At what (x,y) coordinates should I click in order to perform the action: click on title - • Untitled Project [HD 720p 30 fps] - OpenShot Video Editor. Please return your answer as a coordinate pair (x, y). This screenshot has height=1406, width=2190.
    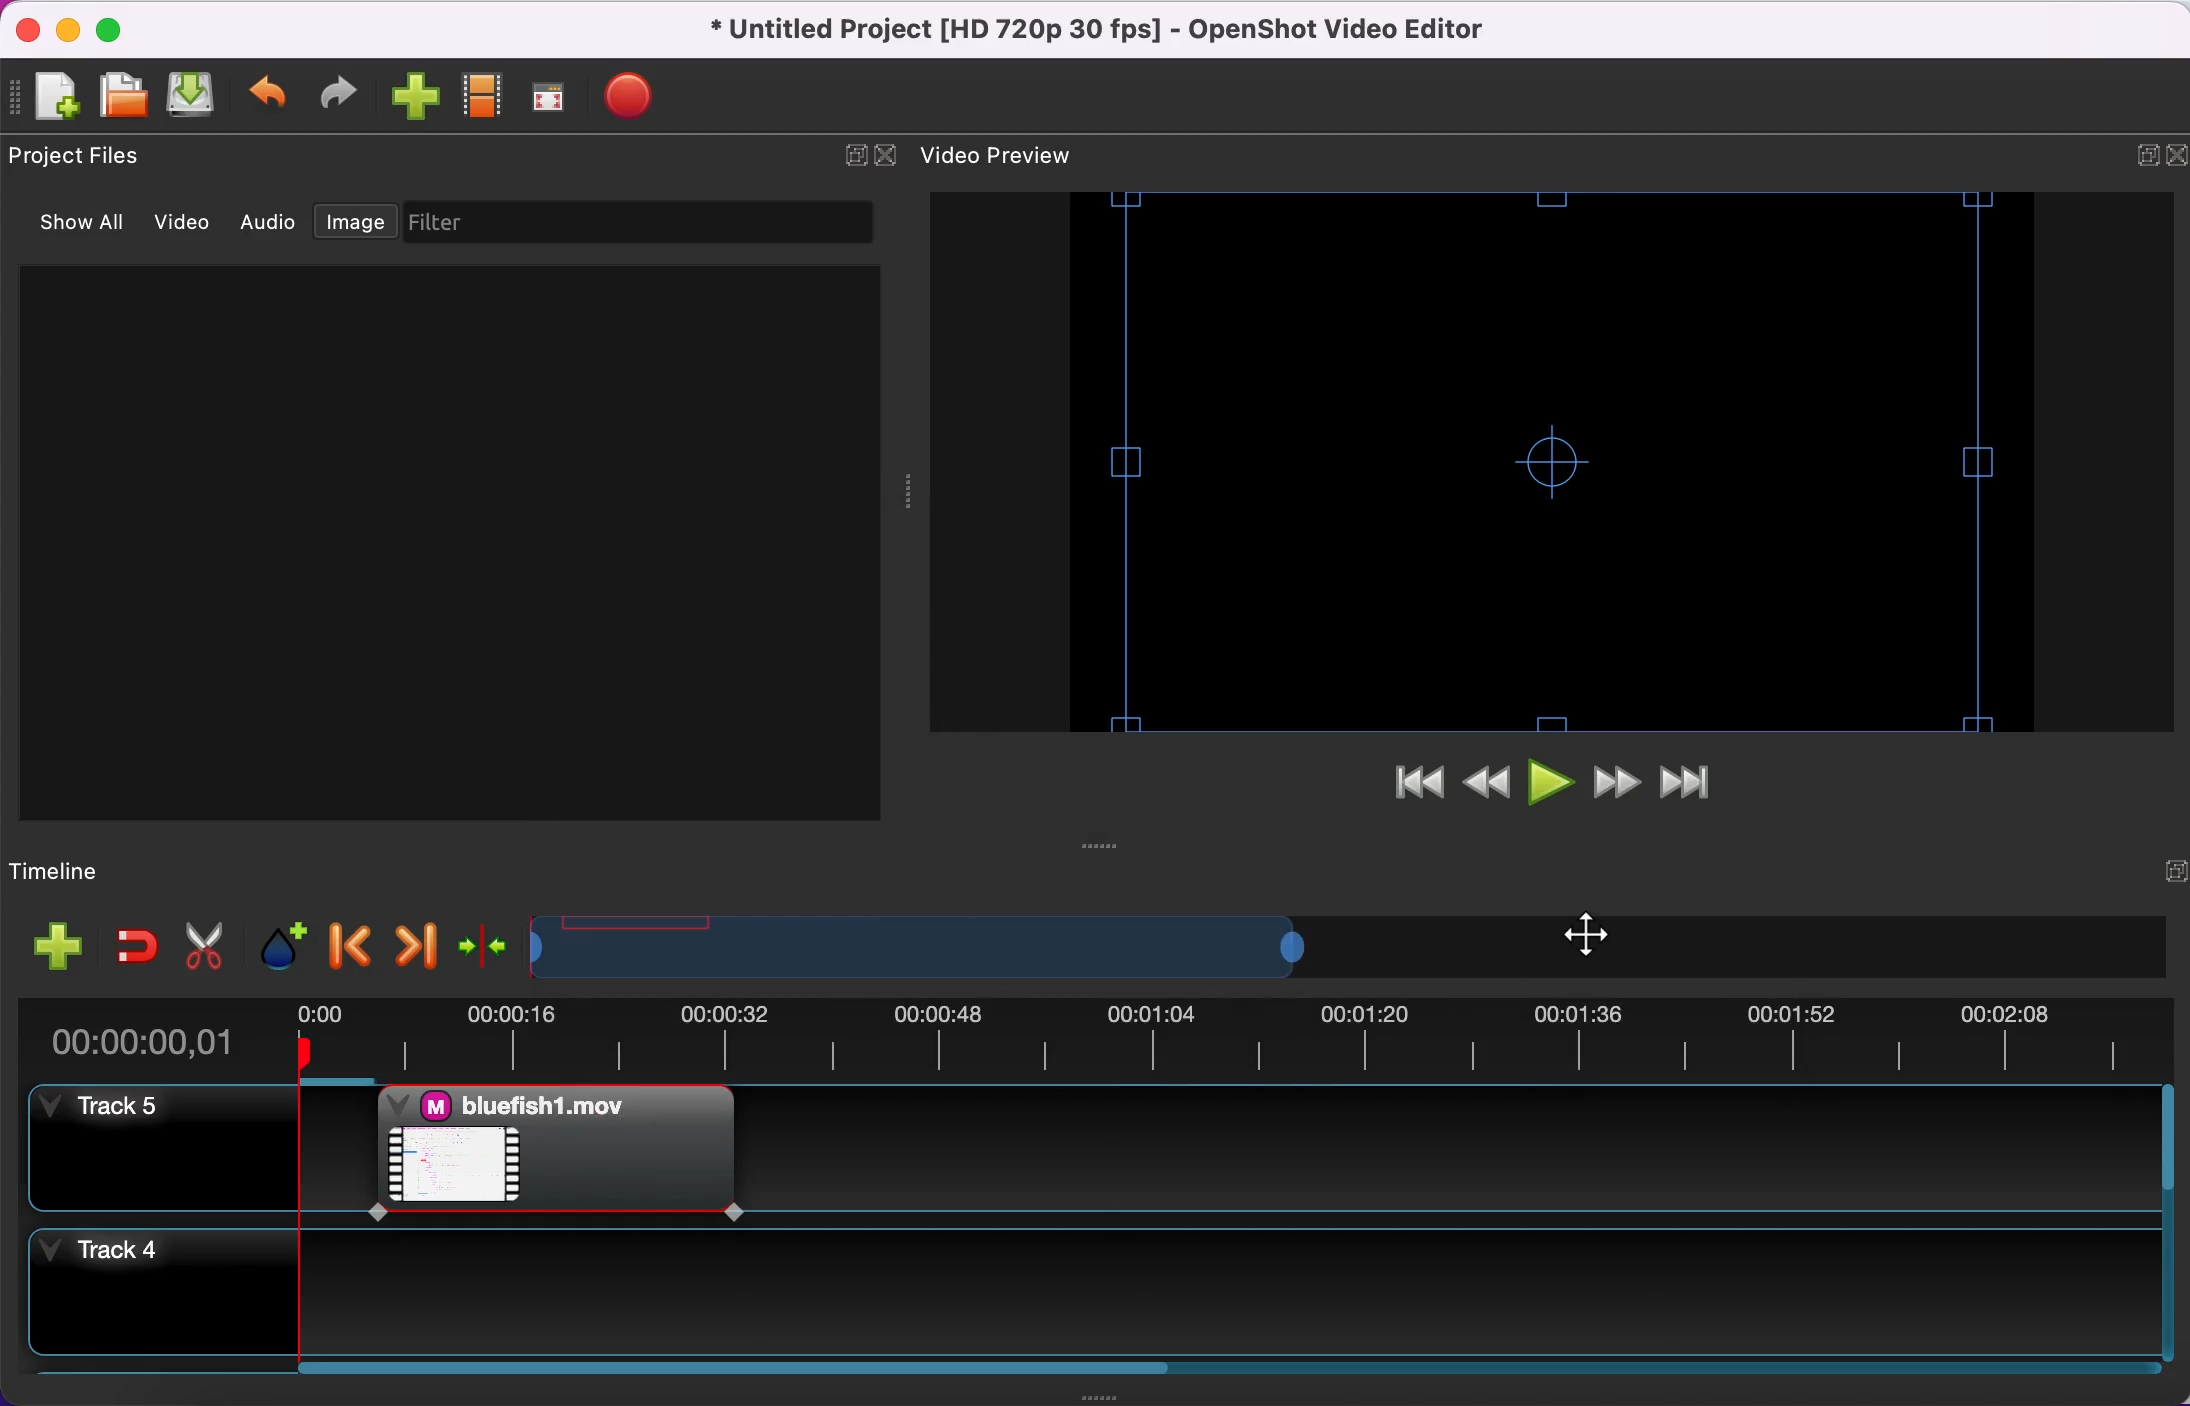
    Looking at the image, I should click on (1158, 32).